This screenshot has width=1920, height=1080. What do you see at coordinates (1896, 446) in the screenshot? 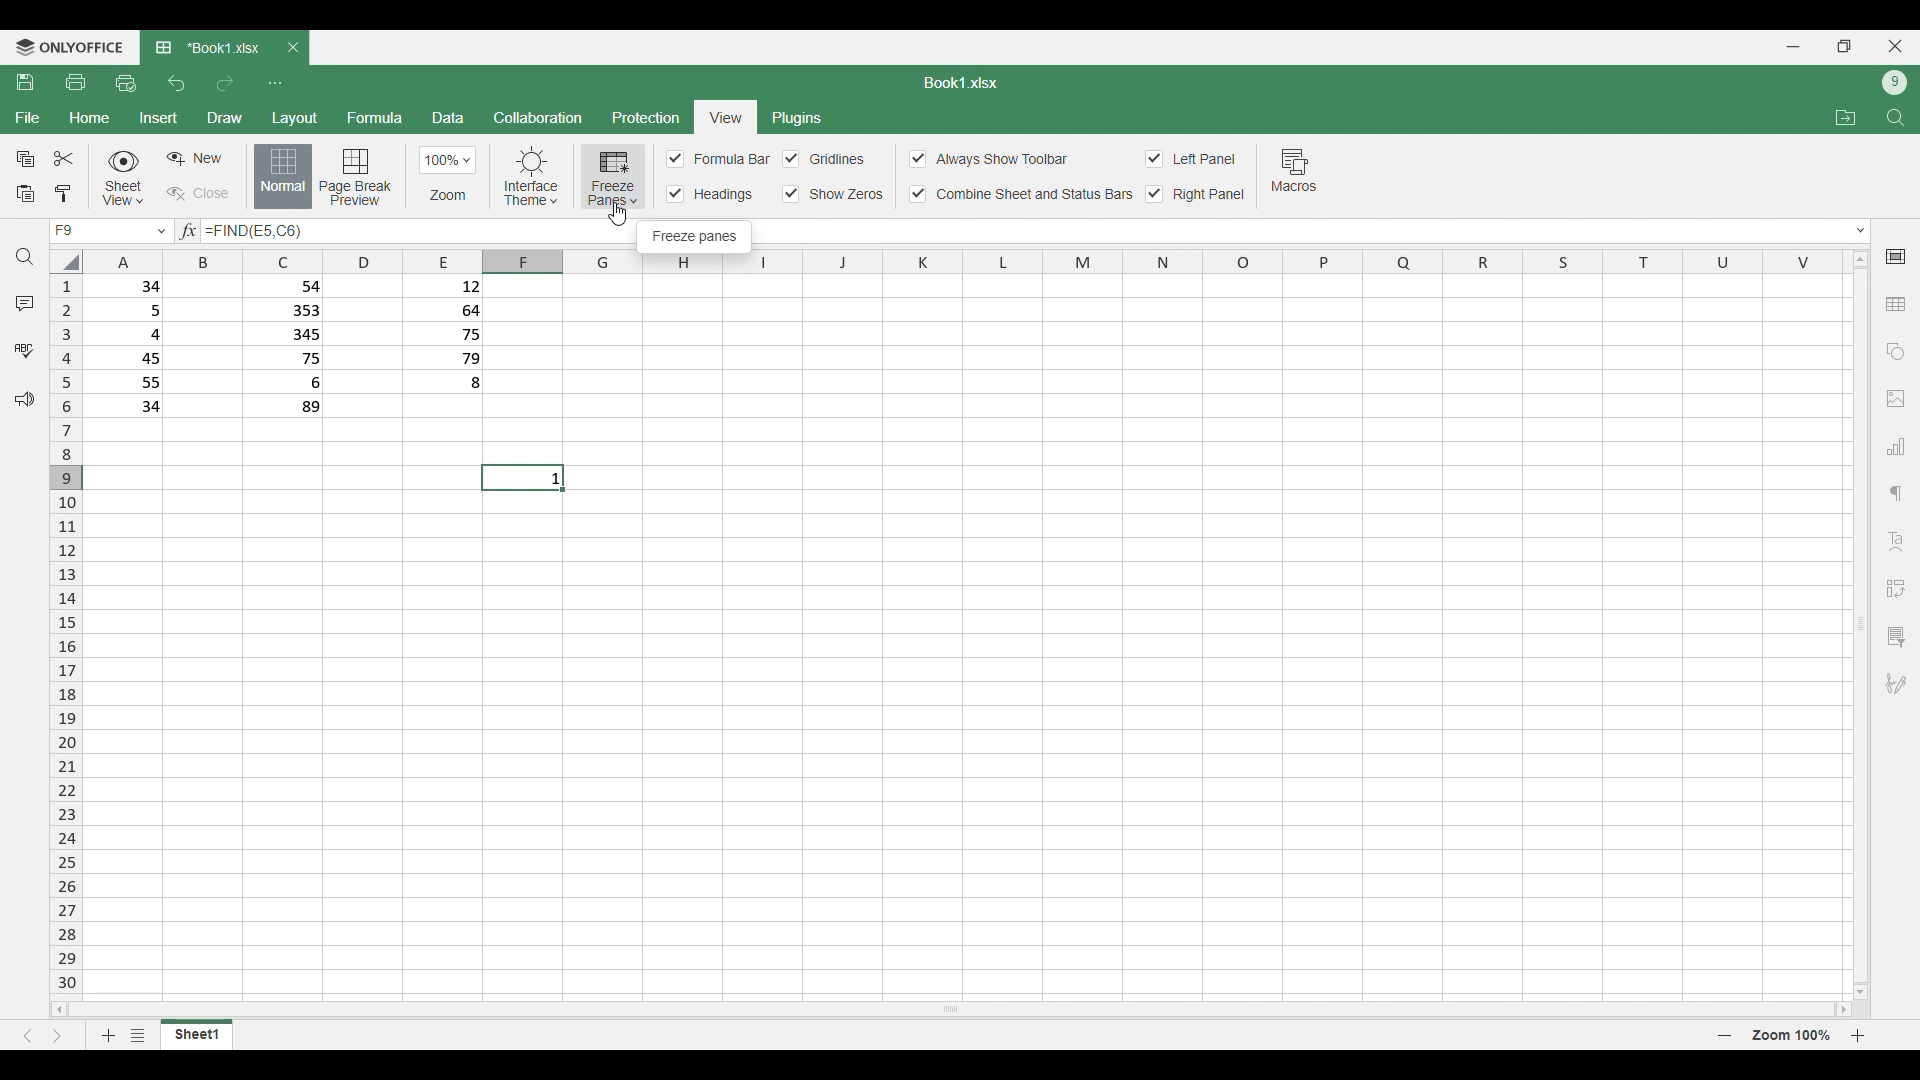
I see `Add chart` at bounding box center [1896, 446].